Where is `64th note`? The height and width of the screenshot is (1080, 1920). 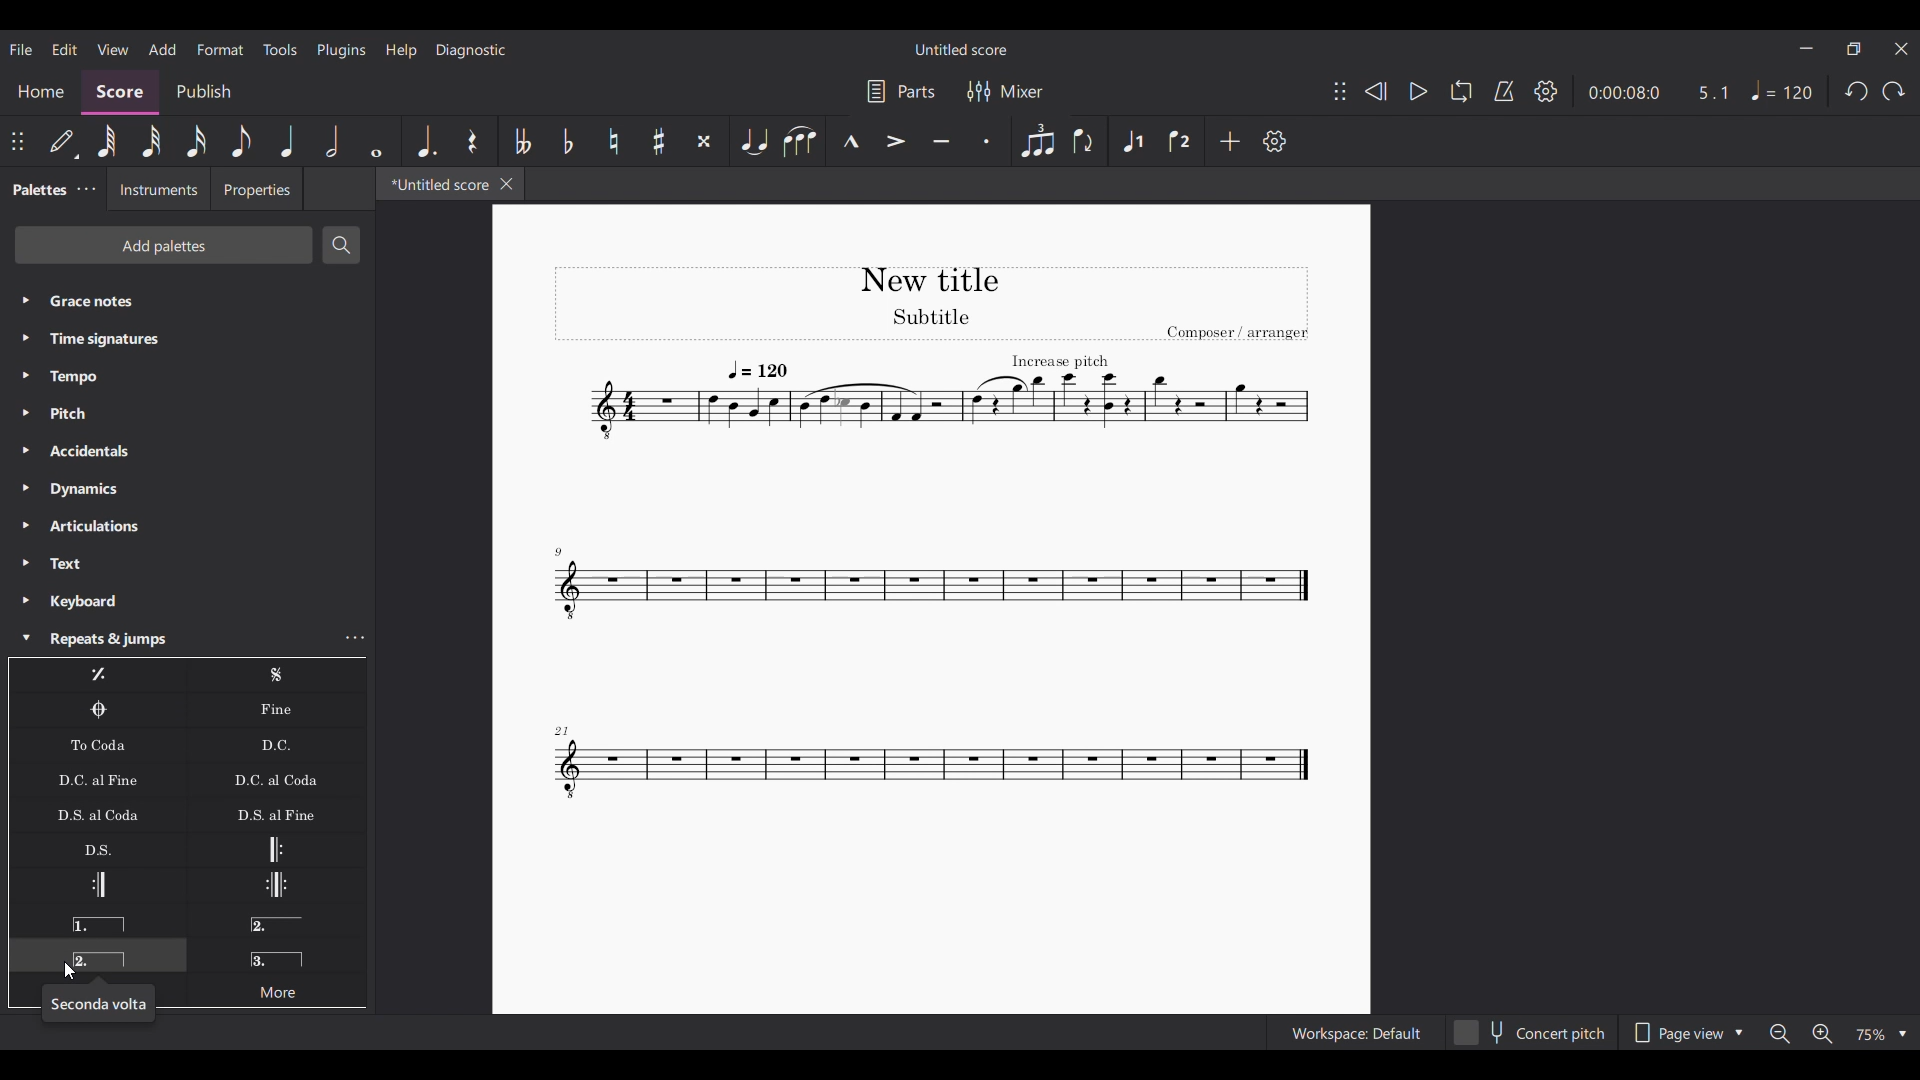 64th note is located at coordinates (106, 142).